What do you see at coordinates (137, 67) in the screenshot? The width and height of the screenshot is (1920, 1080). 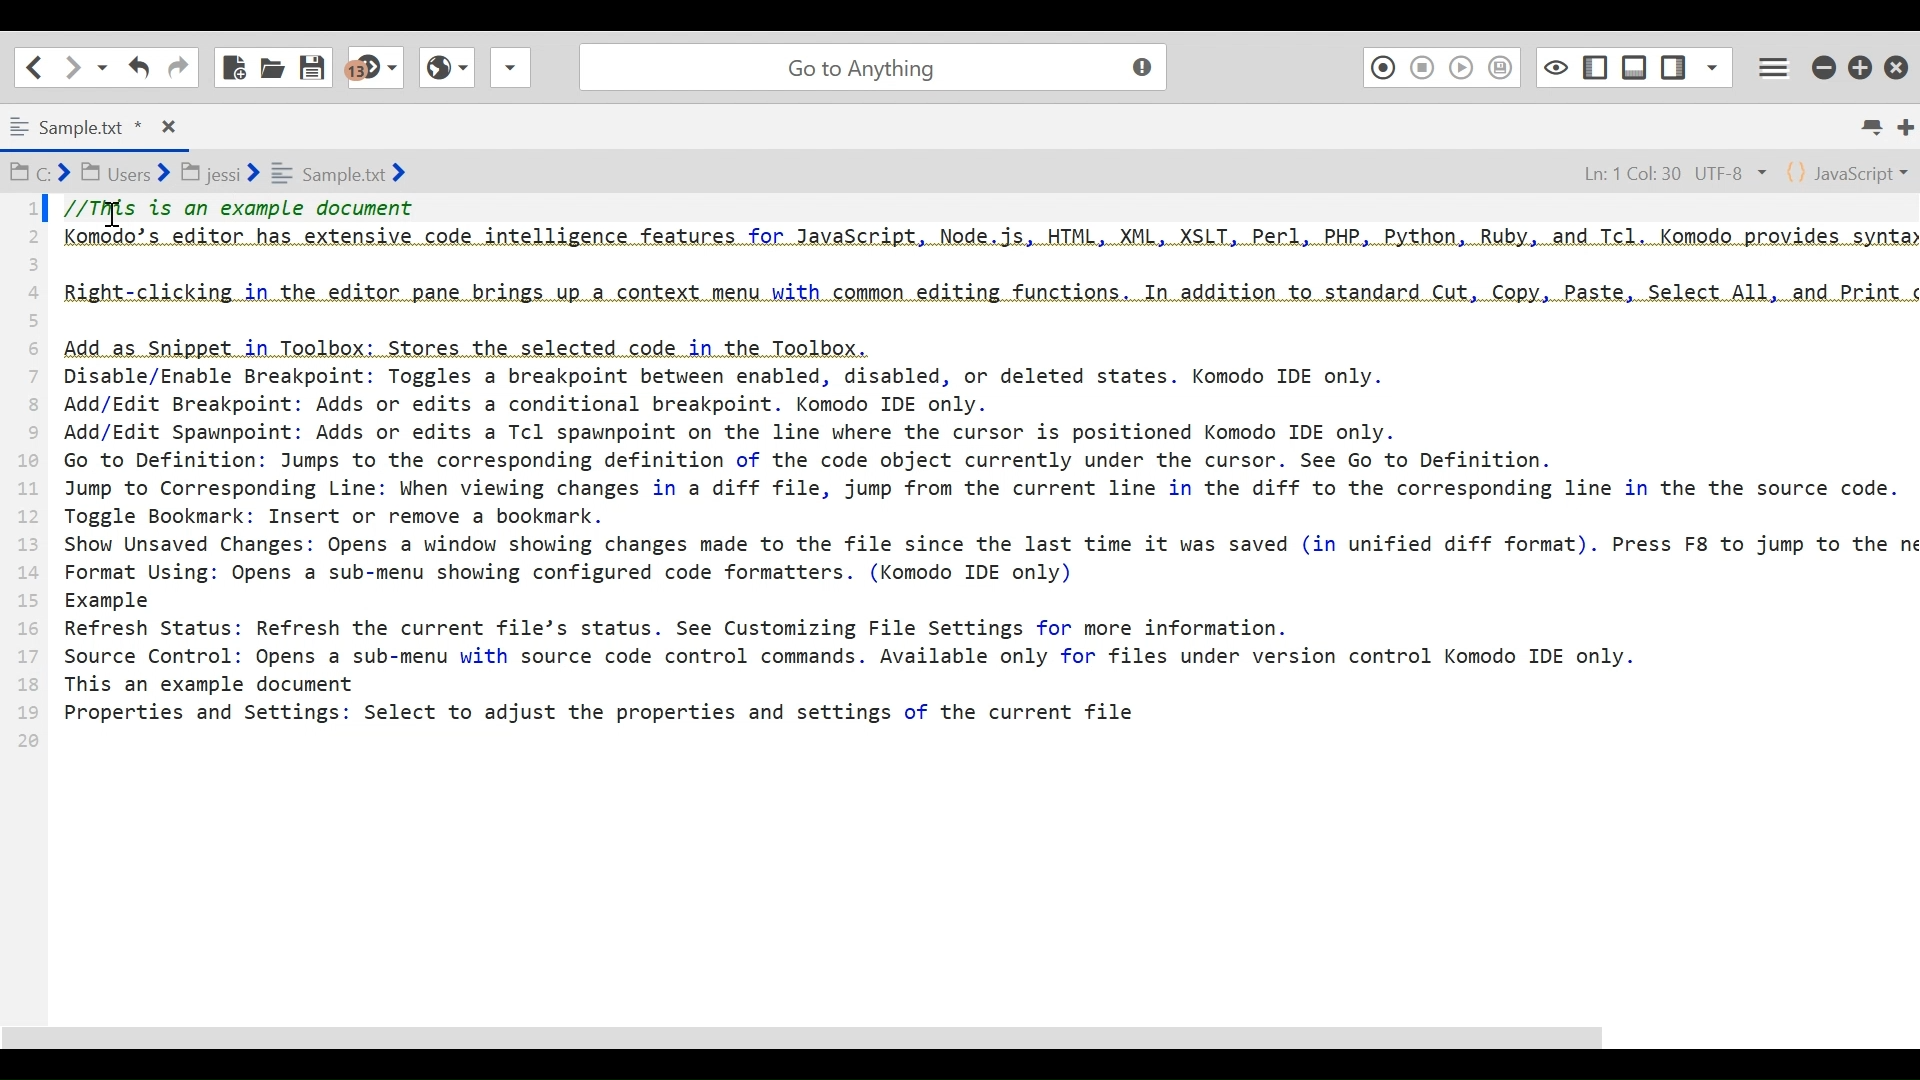 I see `Undo` at bounding box center [137, 67].